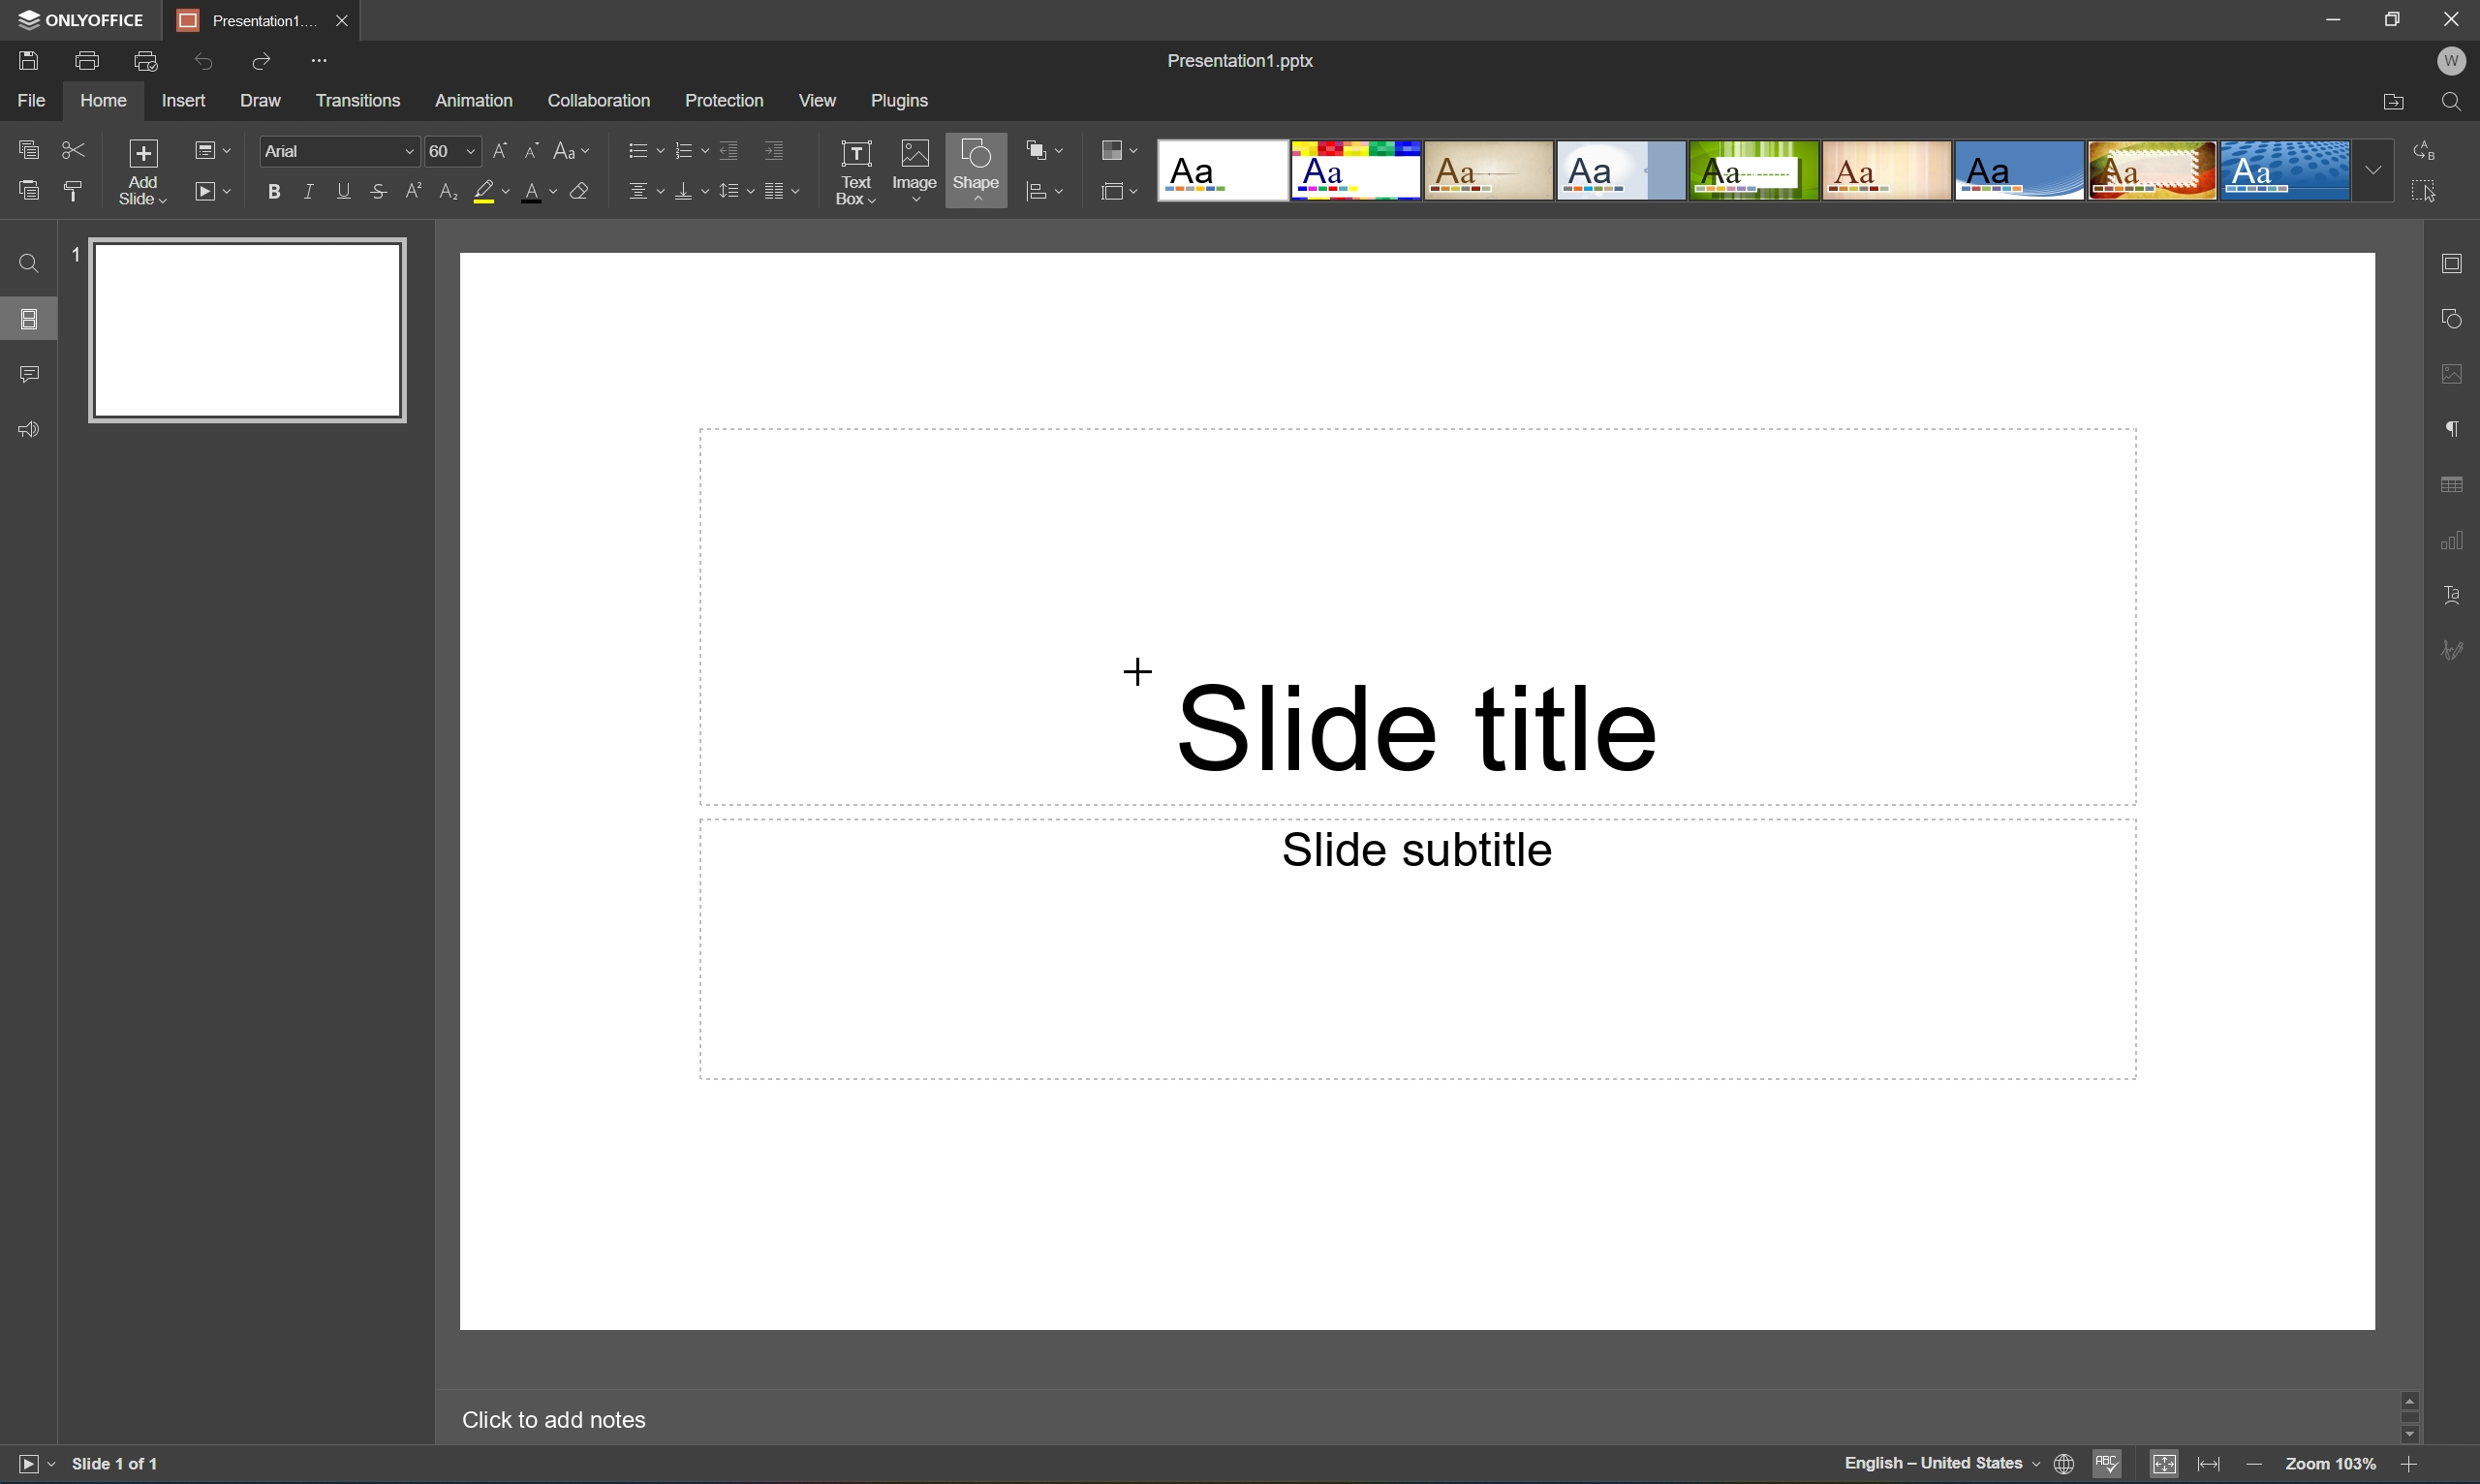 The width and height of the screenshot is (2480, 1484). What do you see at coordinates (123, 1465) in the screenshot?
I see `Slide 1 of 1` at bounding box center [123, 1465].